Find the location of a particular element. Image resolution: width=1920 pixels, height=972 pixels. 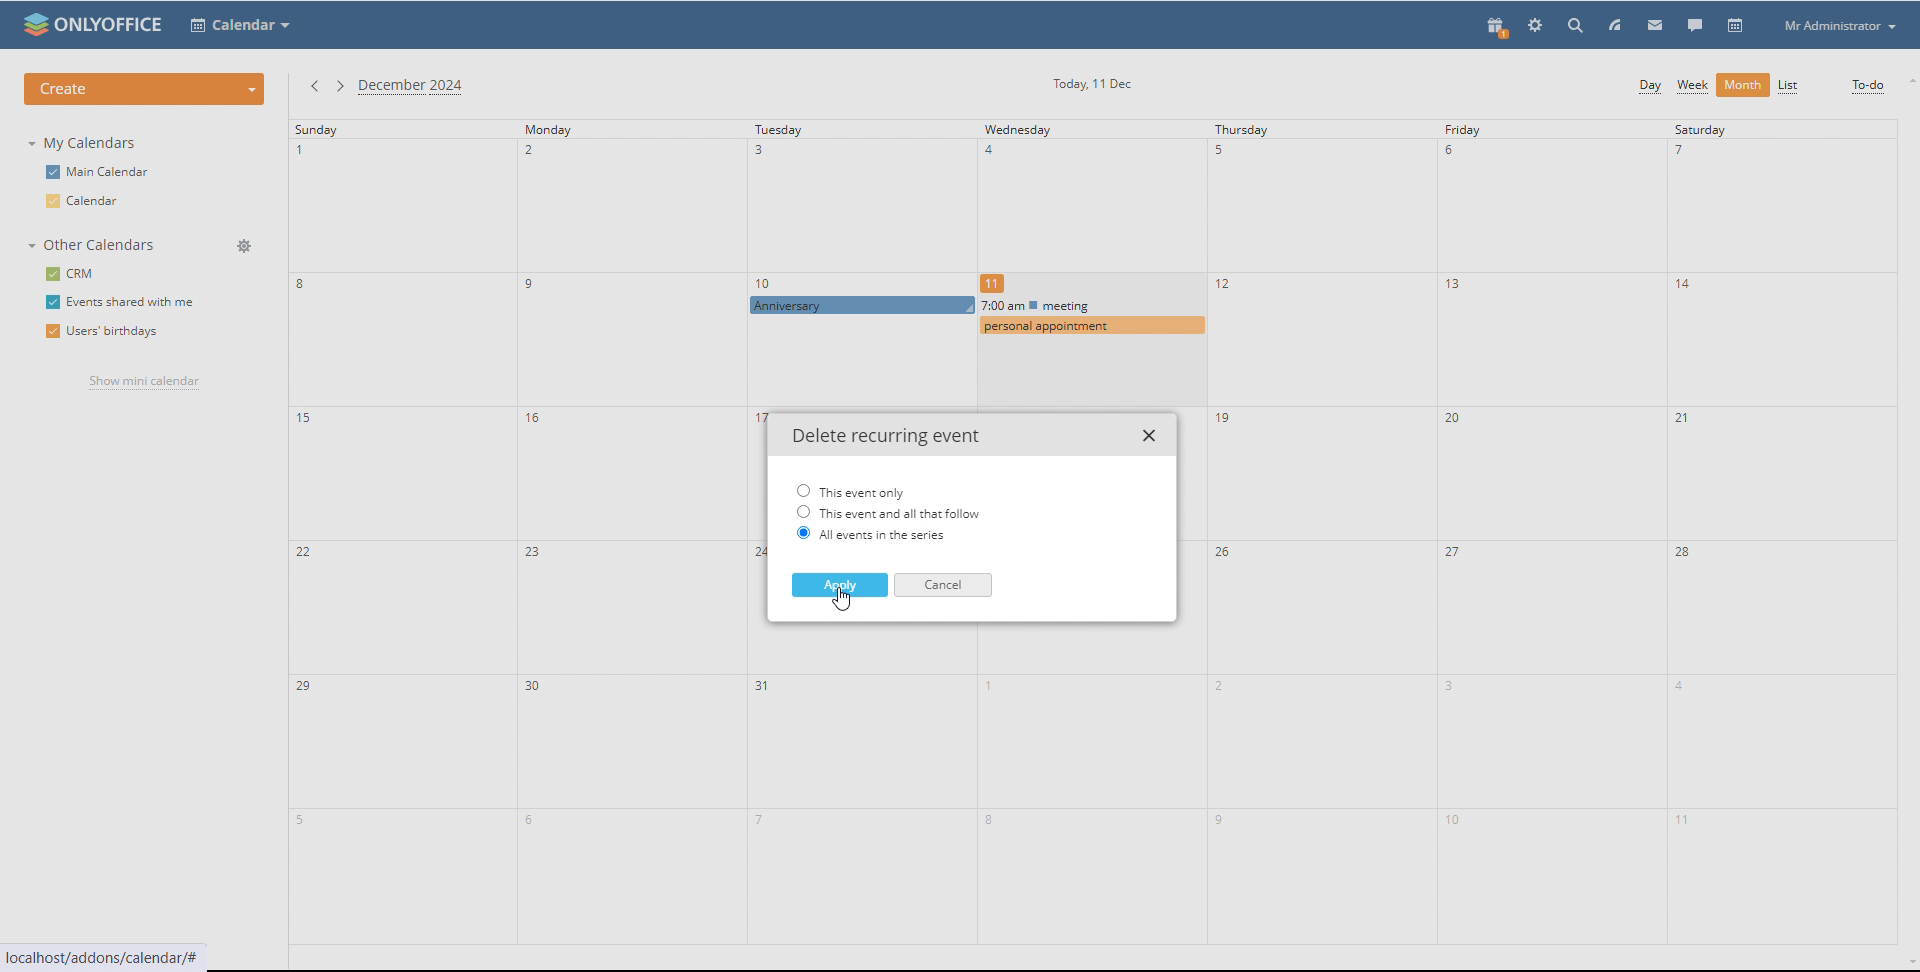

apply is located at coordinates (839, 585).